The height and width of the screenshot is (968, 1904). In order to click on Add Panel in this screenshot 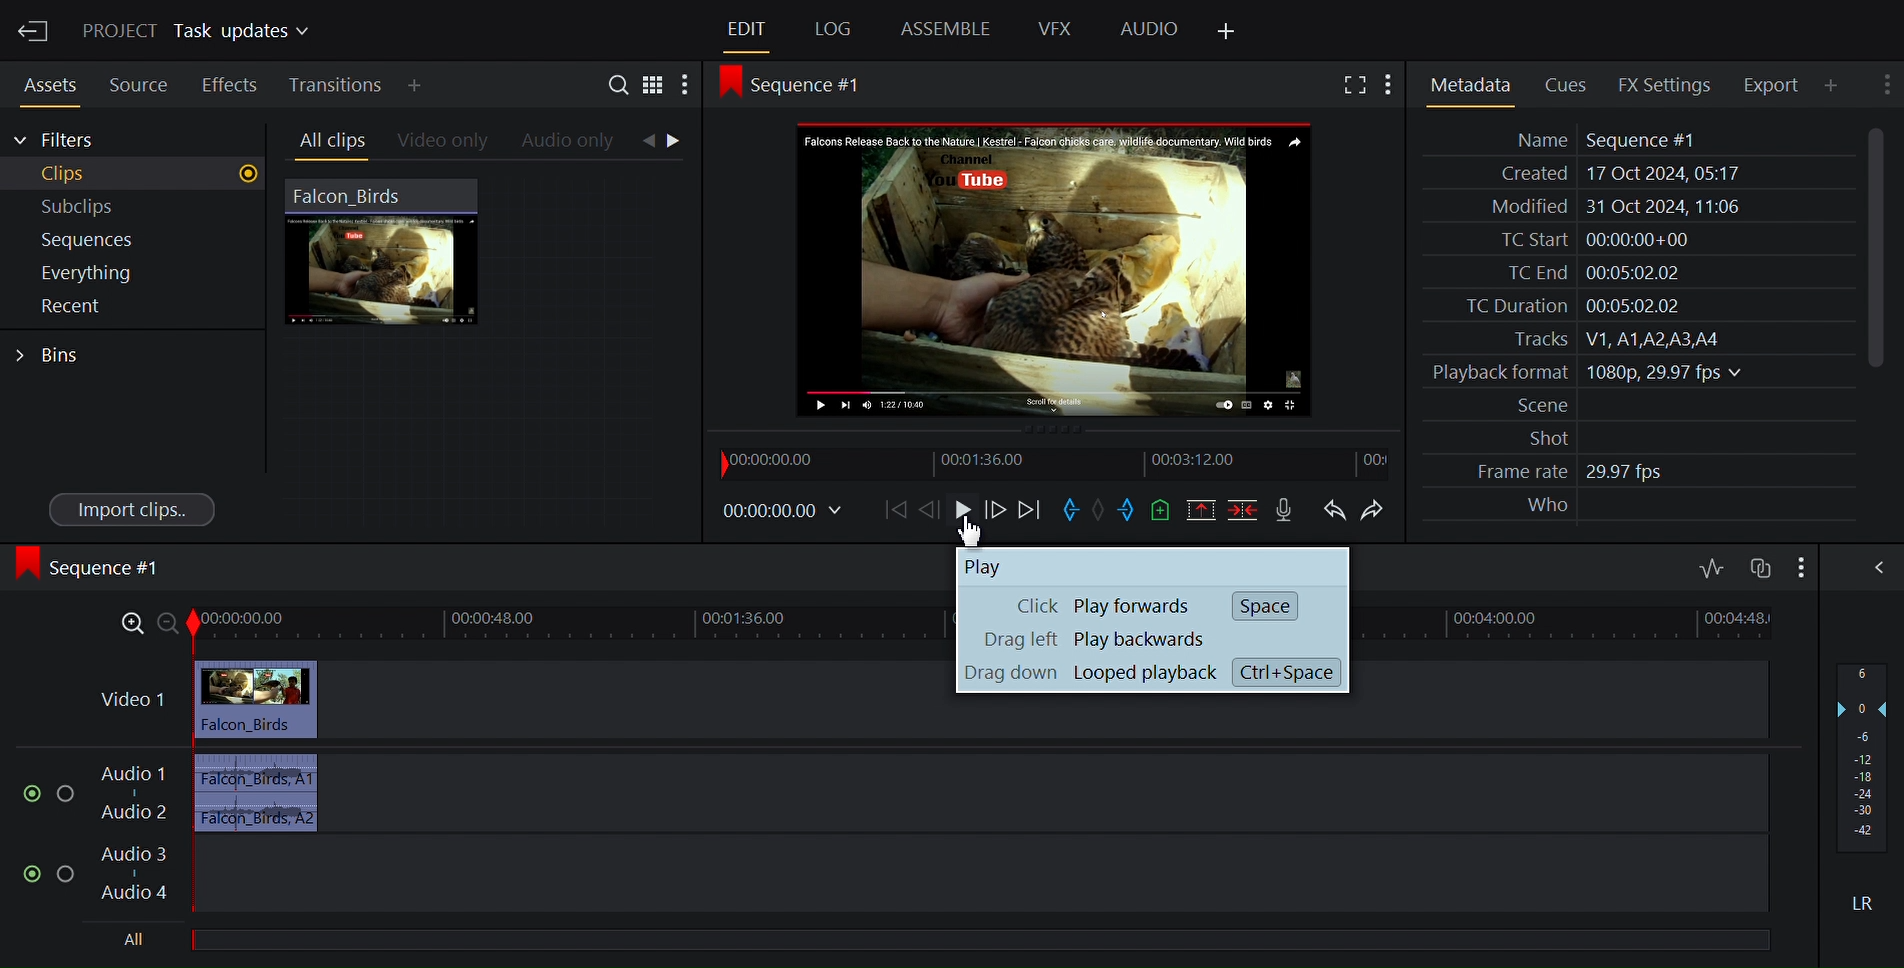, I will do `click(1231, 28)`.